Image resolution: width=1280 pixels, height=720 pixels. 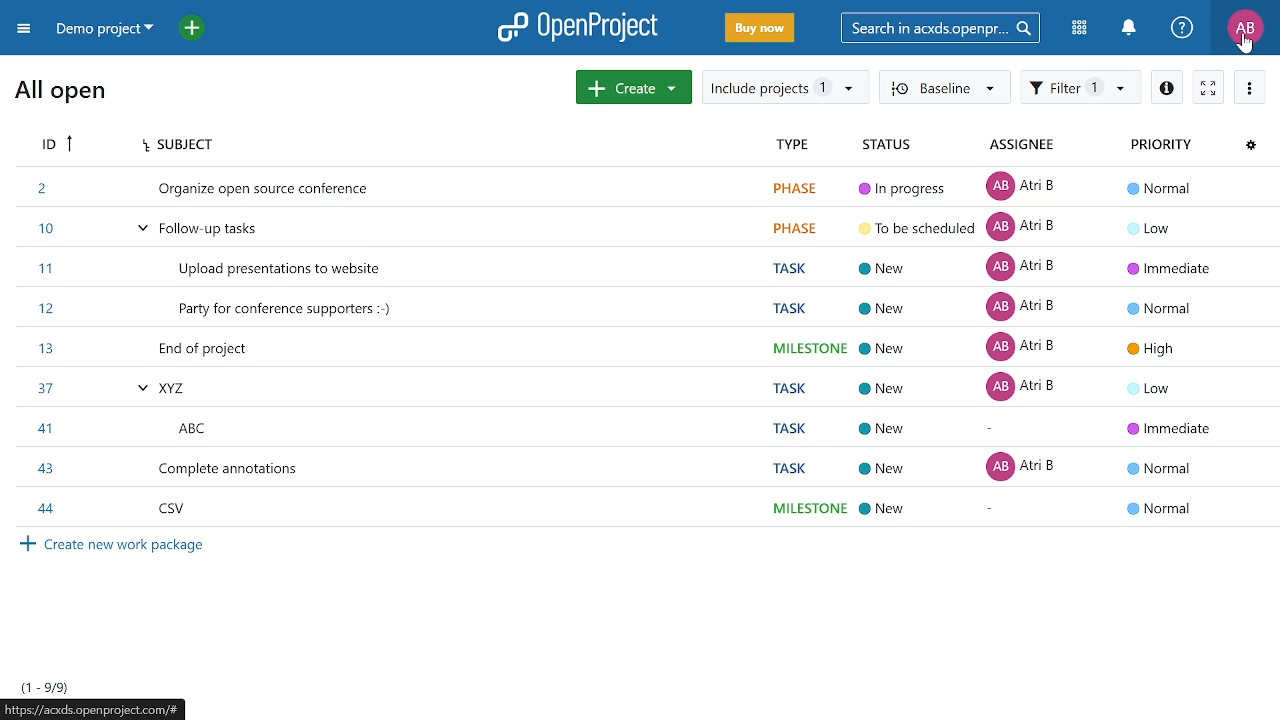 I want to click on ID, so click(x=61, y=147).